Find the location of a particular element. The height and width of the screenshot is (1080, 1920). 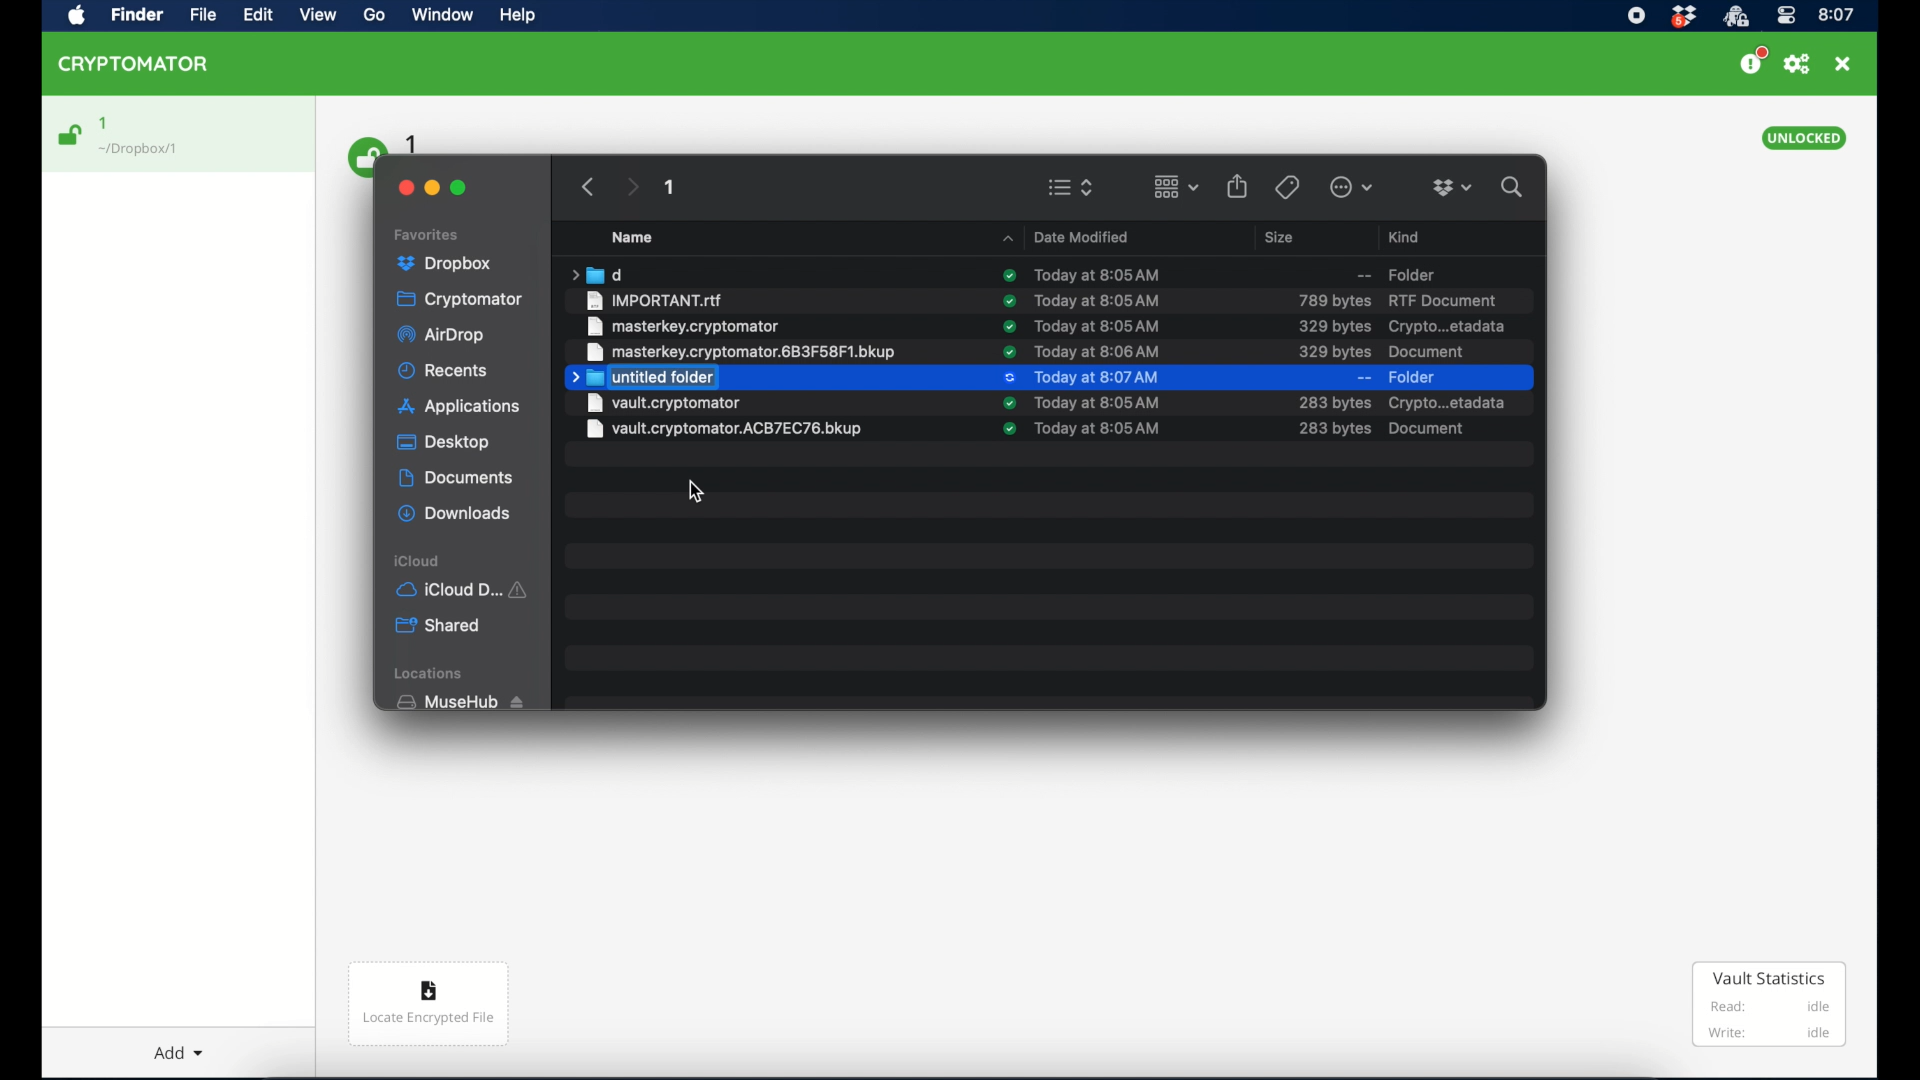

preferences is located at coordinates (1797, 64).